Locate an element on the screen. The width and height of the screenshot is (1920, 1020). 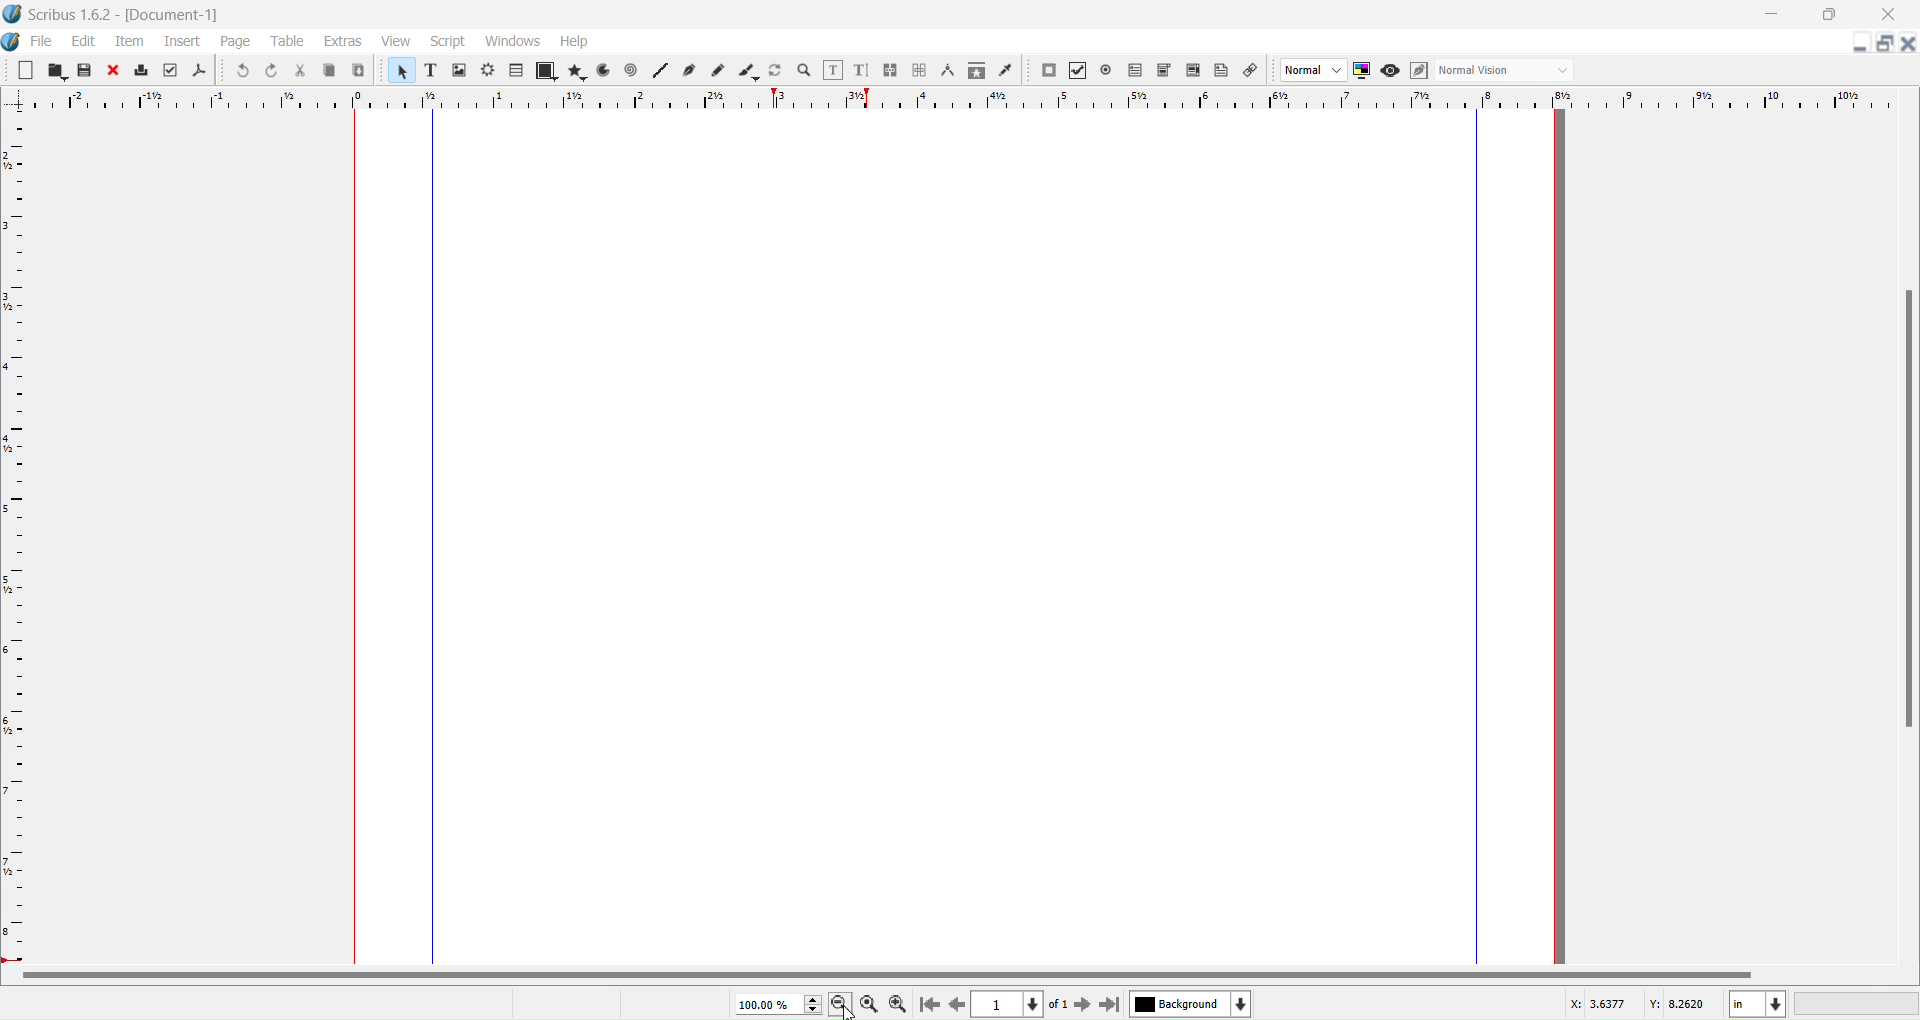
Text Annotations is located at coordinates (1221, 70).